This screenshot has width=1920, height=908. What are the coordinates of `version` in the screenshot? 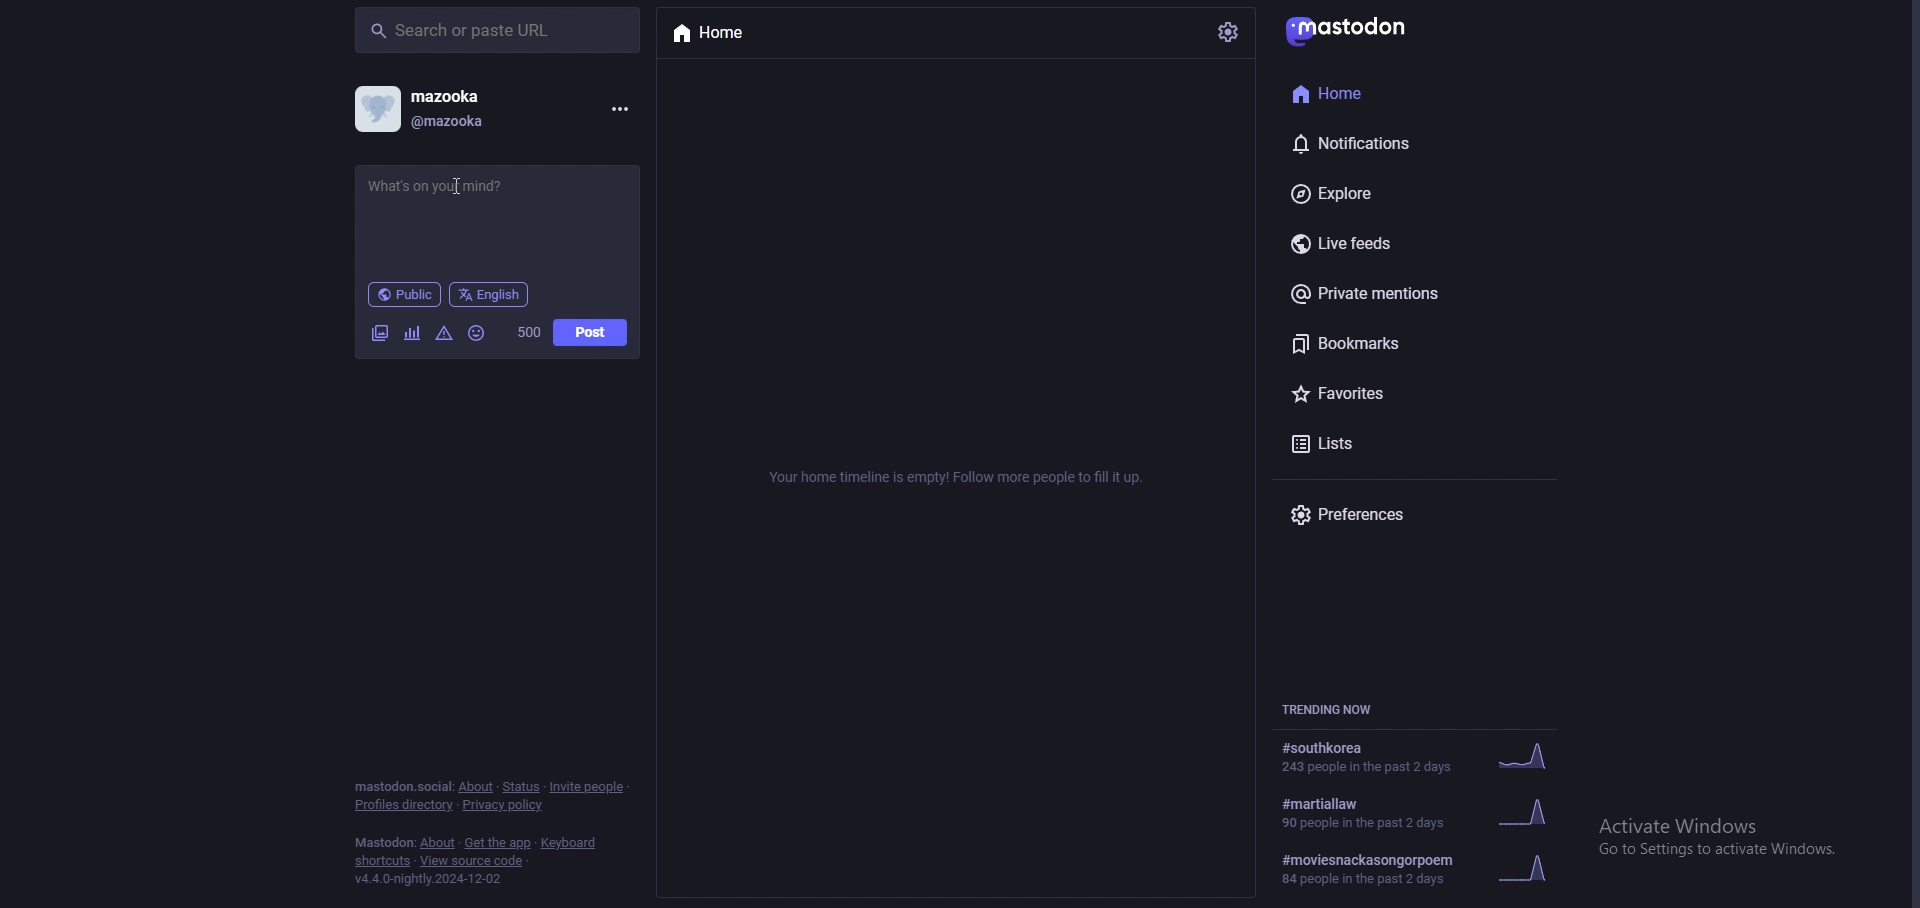 It's located at (436, 880).